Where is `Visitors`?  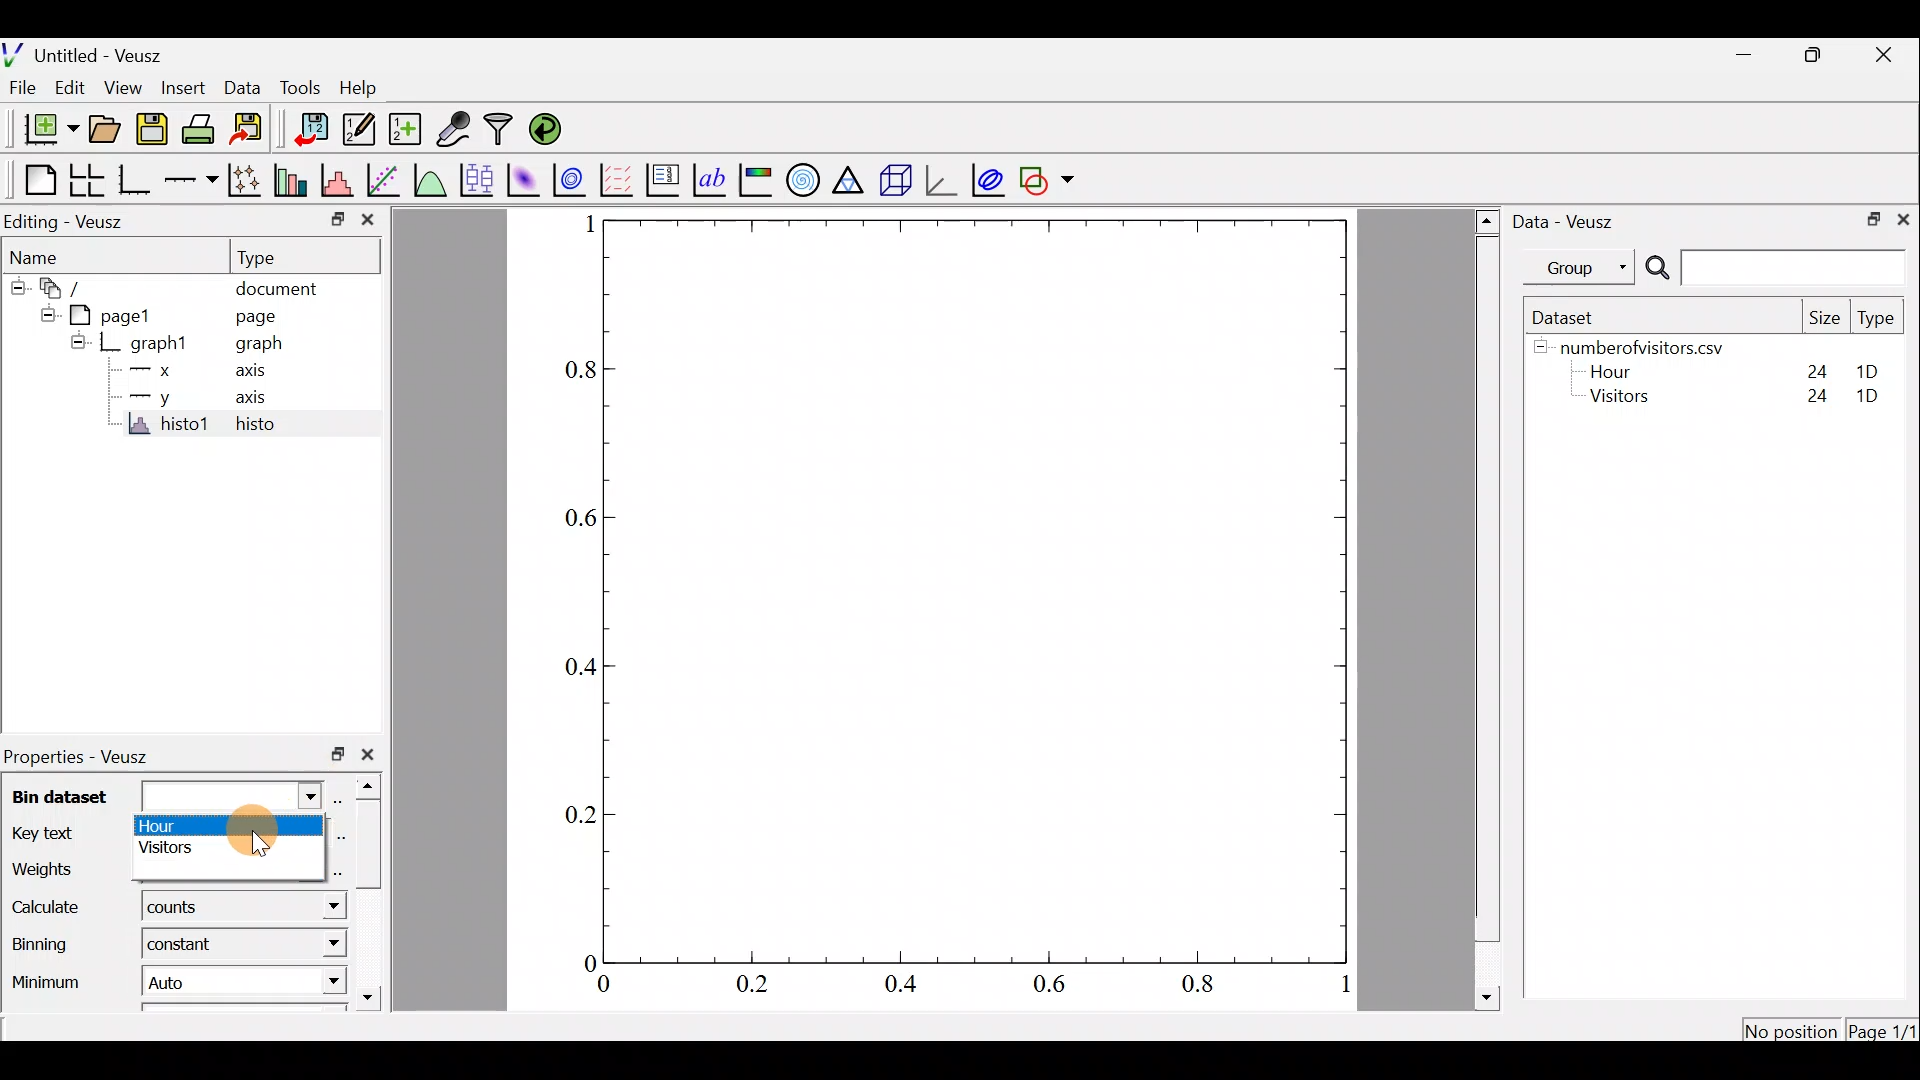 Visitors is located at coordinates (1627, 400).